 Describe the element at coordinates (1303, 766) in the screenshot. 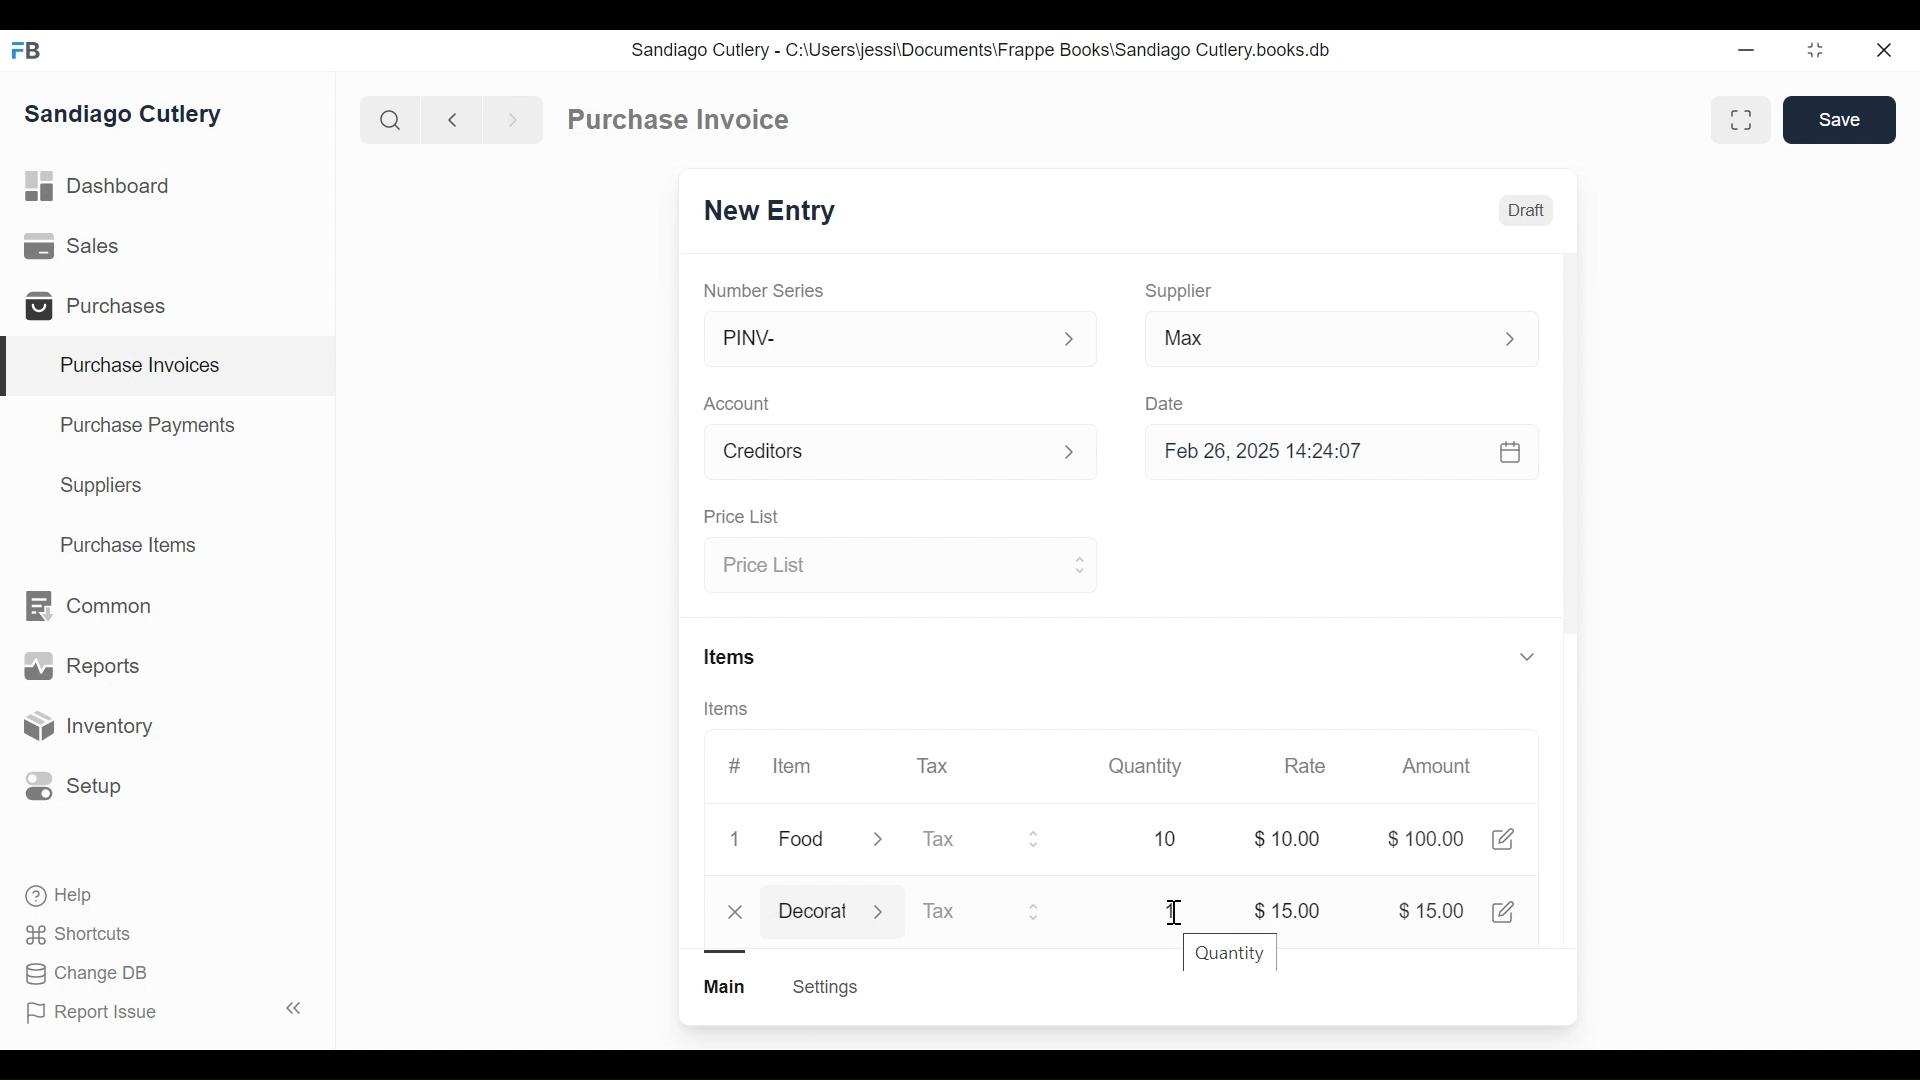

I see `Rate` at that location.